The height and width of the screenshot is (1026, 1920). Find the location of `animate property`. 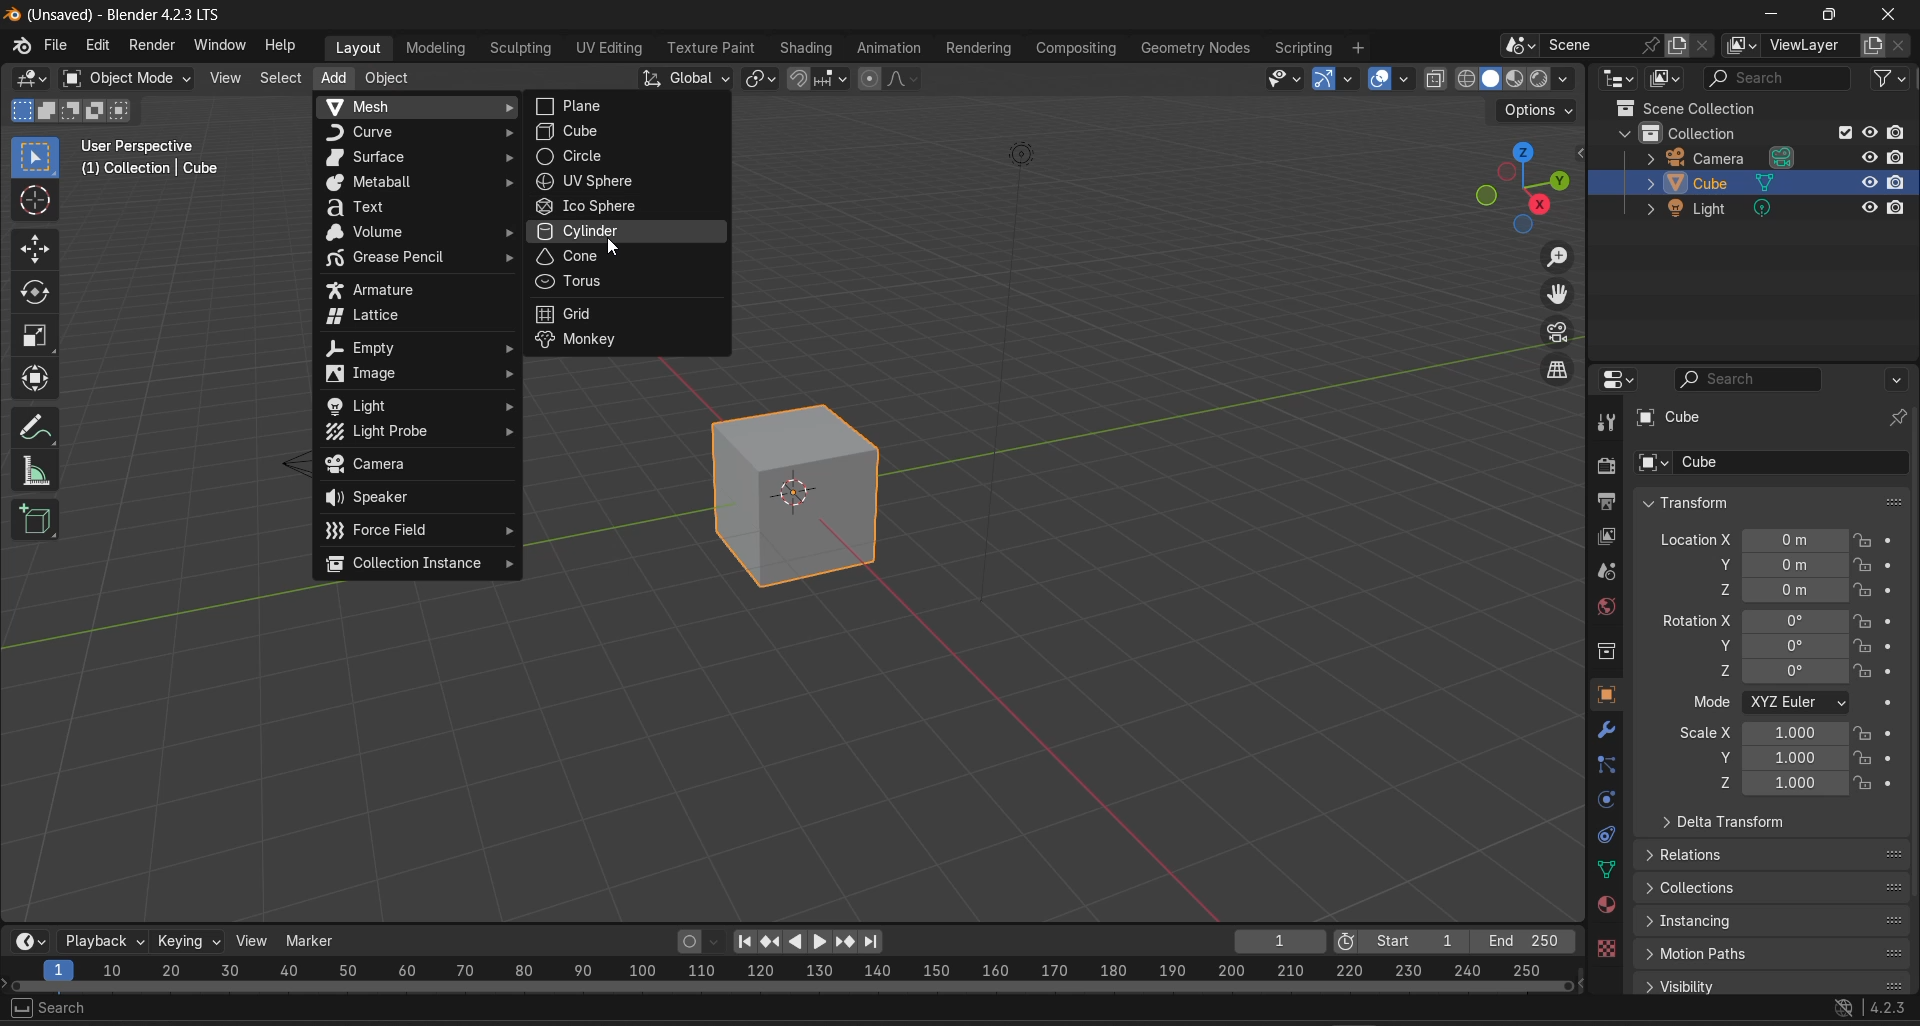

animate property is located at coordinates (1894, 621).